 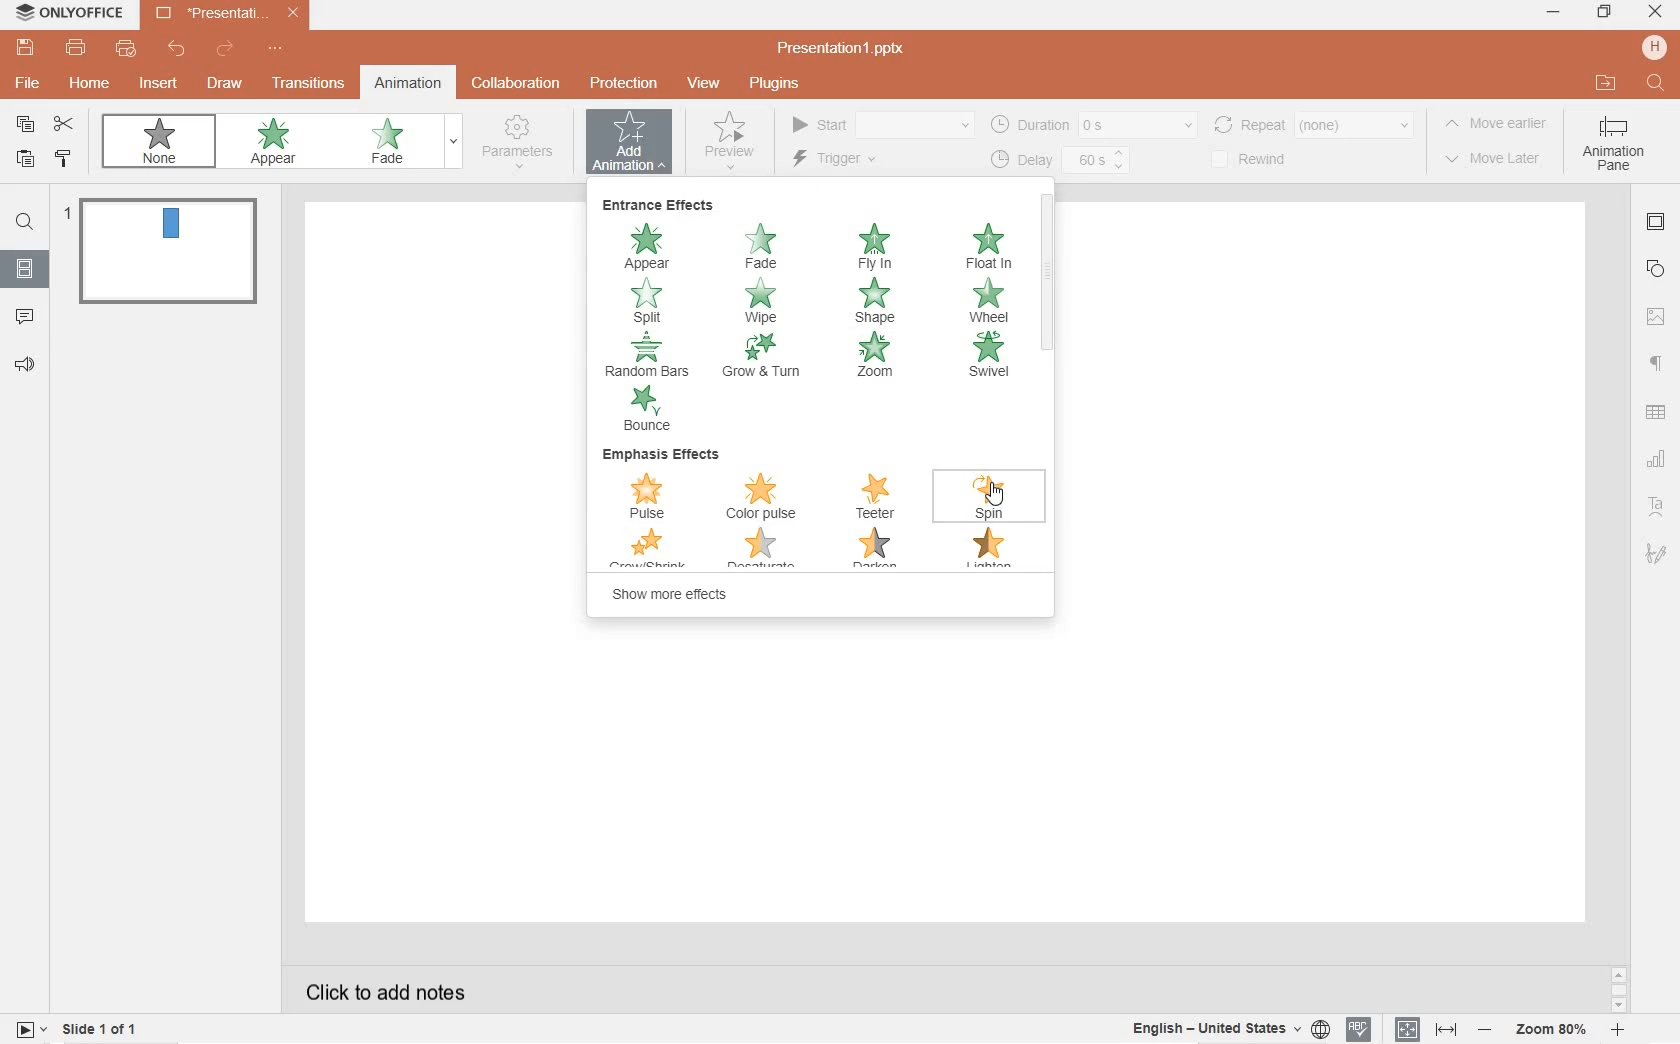 I want to click on move earlier, so click(x=1498, y=128).